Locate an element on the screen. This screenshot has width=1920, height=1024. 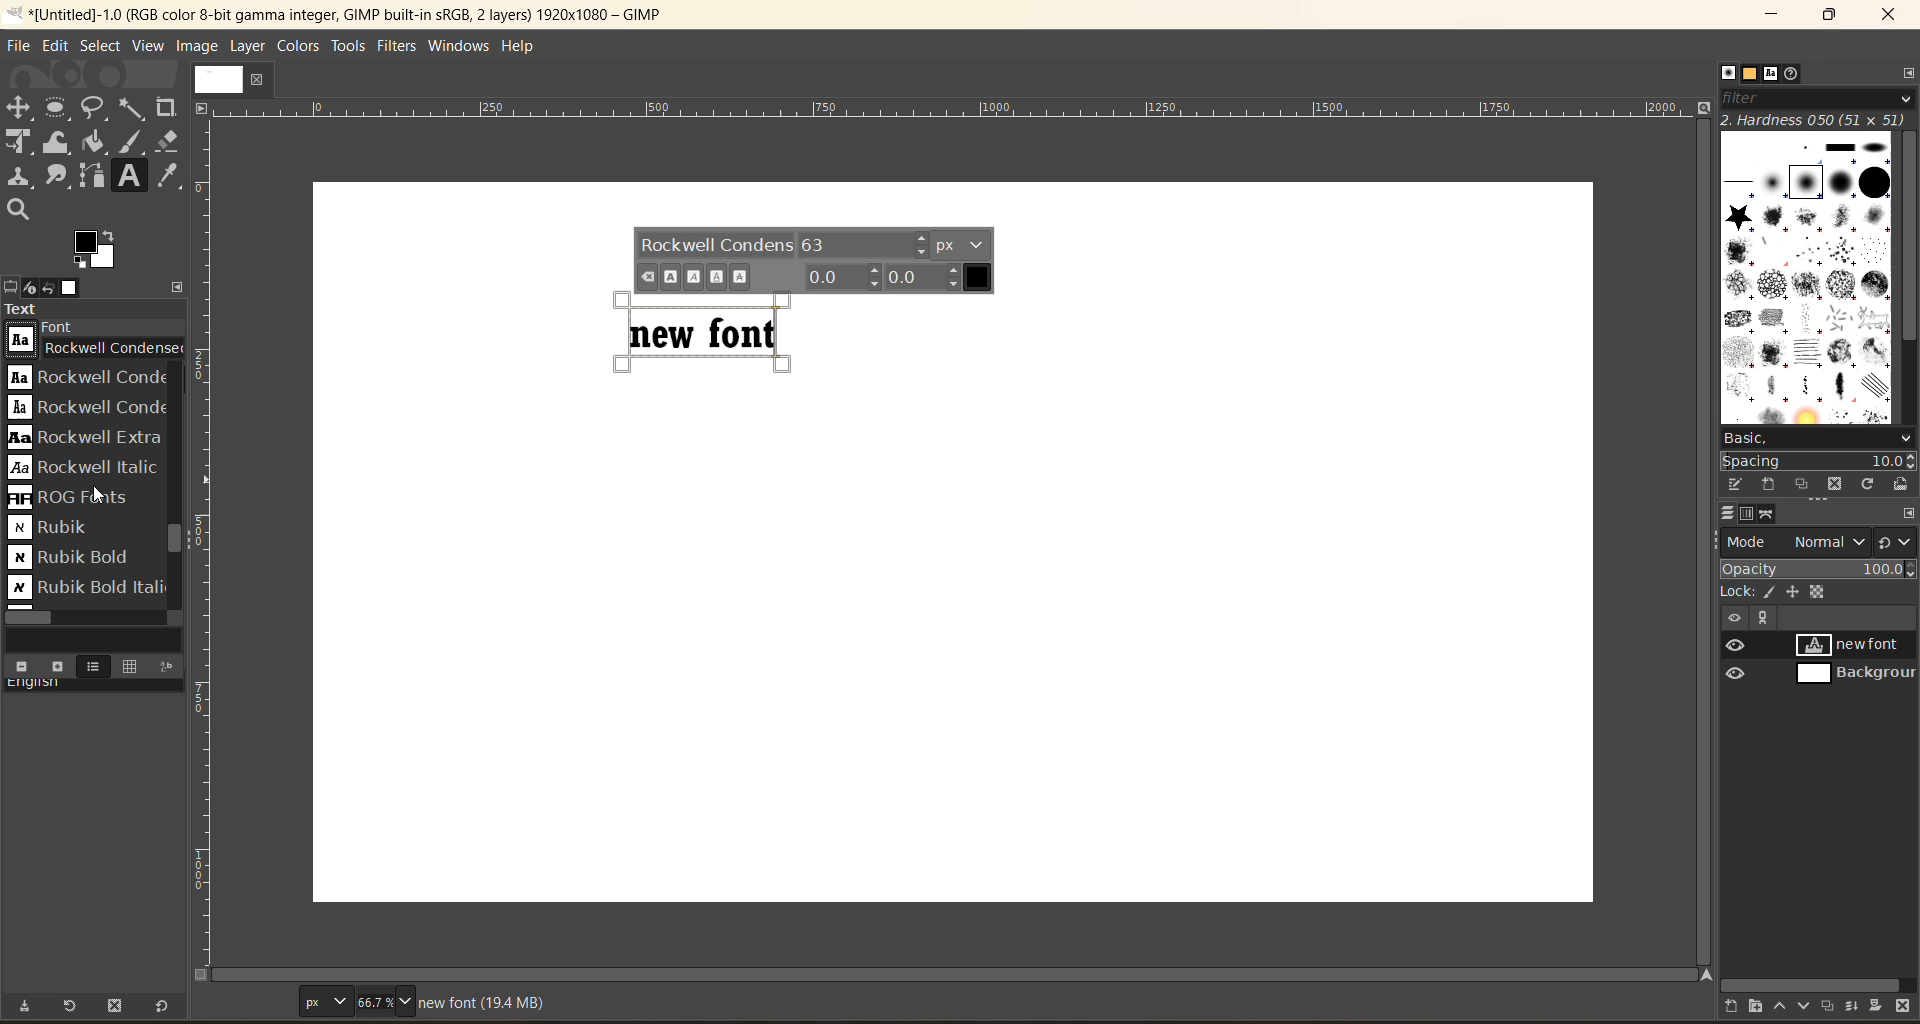
create a new layer is located at coordinates (1740, 1007).